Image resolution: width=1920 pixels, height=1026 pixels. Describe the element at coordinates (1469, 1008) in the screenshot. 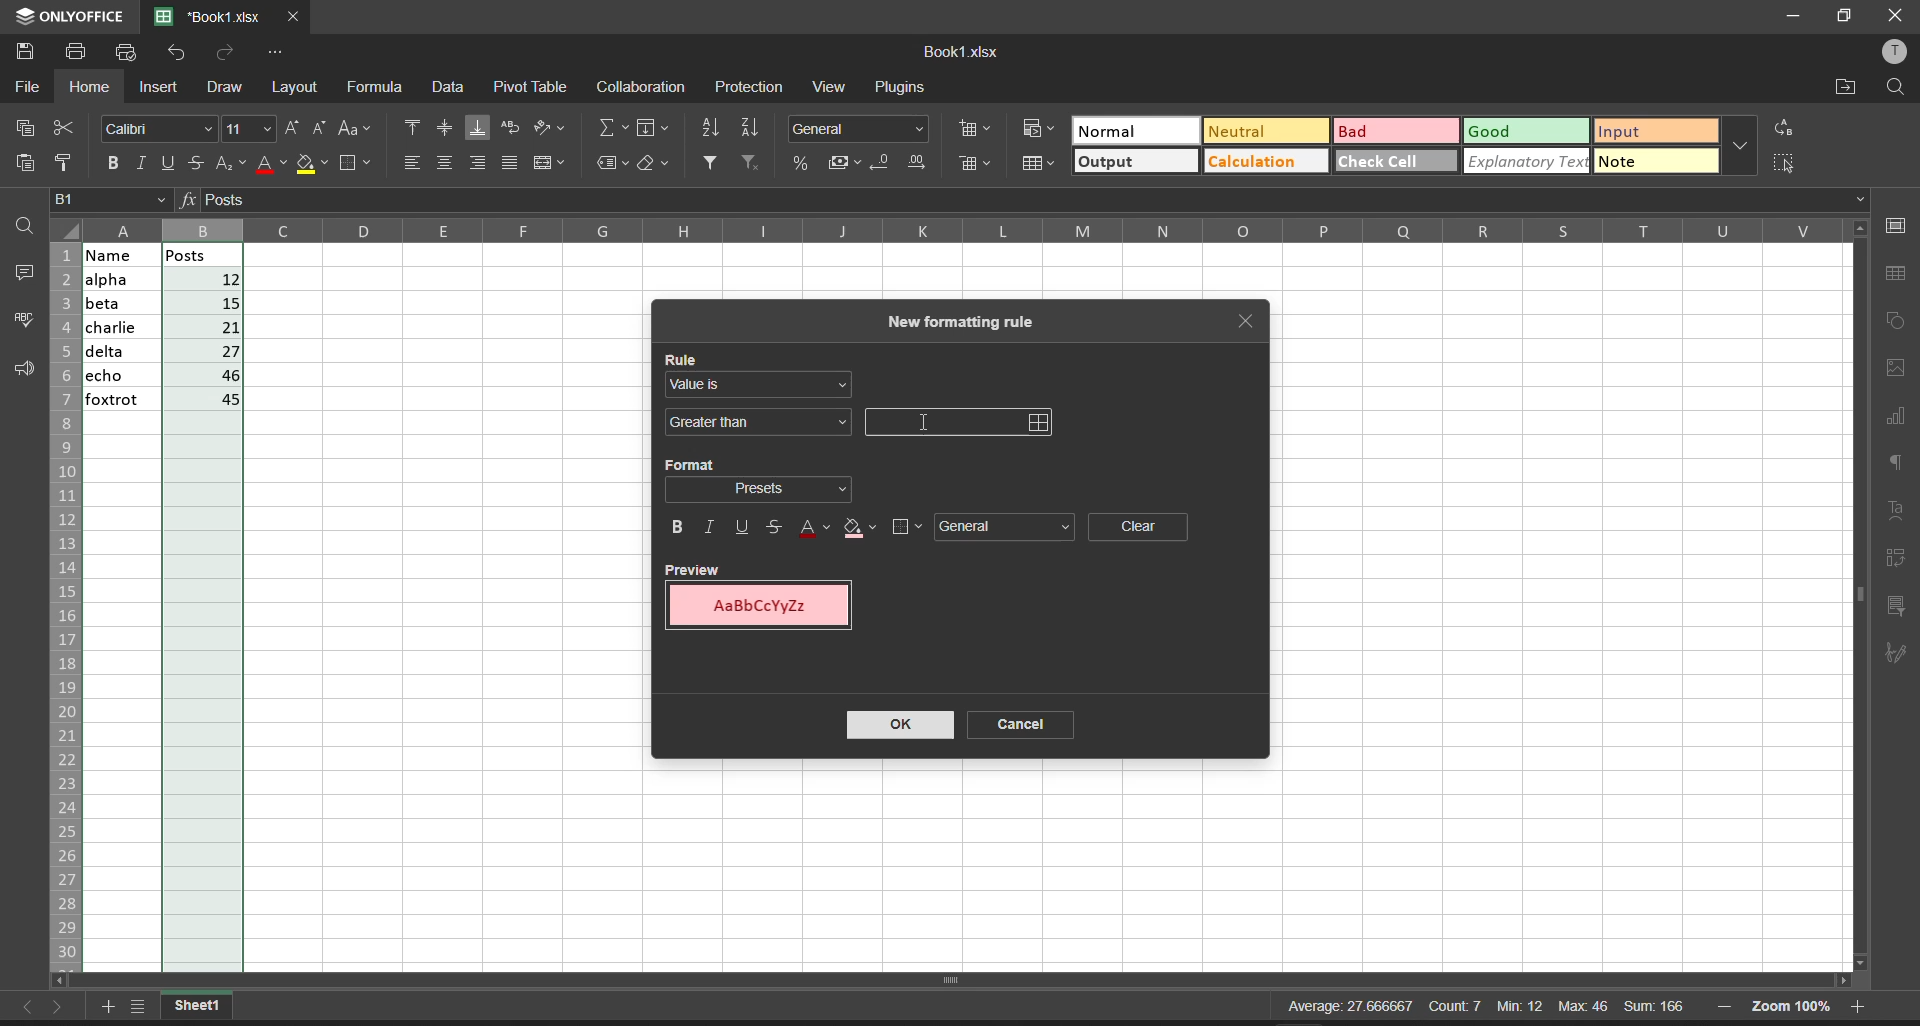

I see `Average: 27.666667 Count:7 Min: 12 Max 46 Sum: 166` at that location.